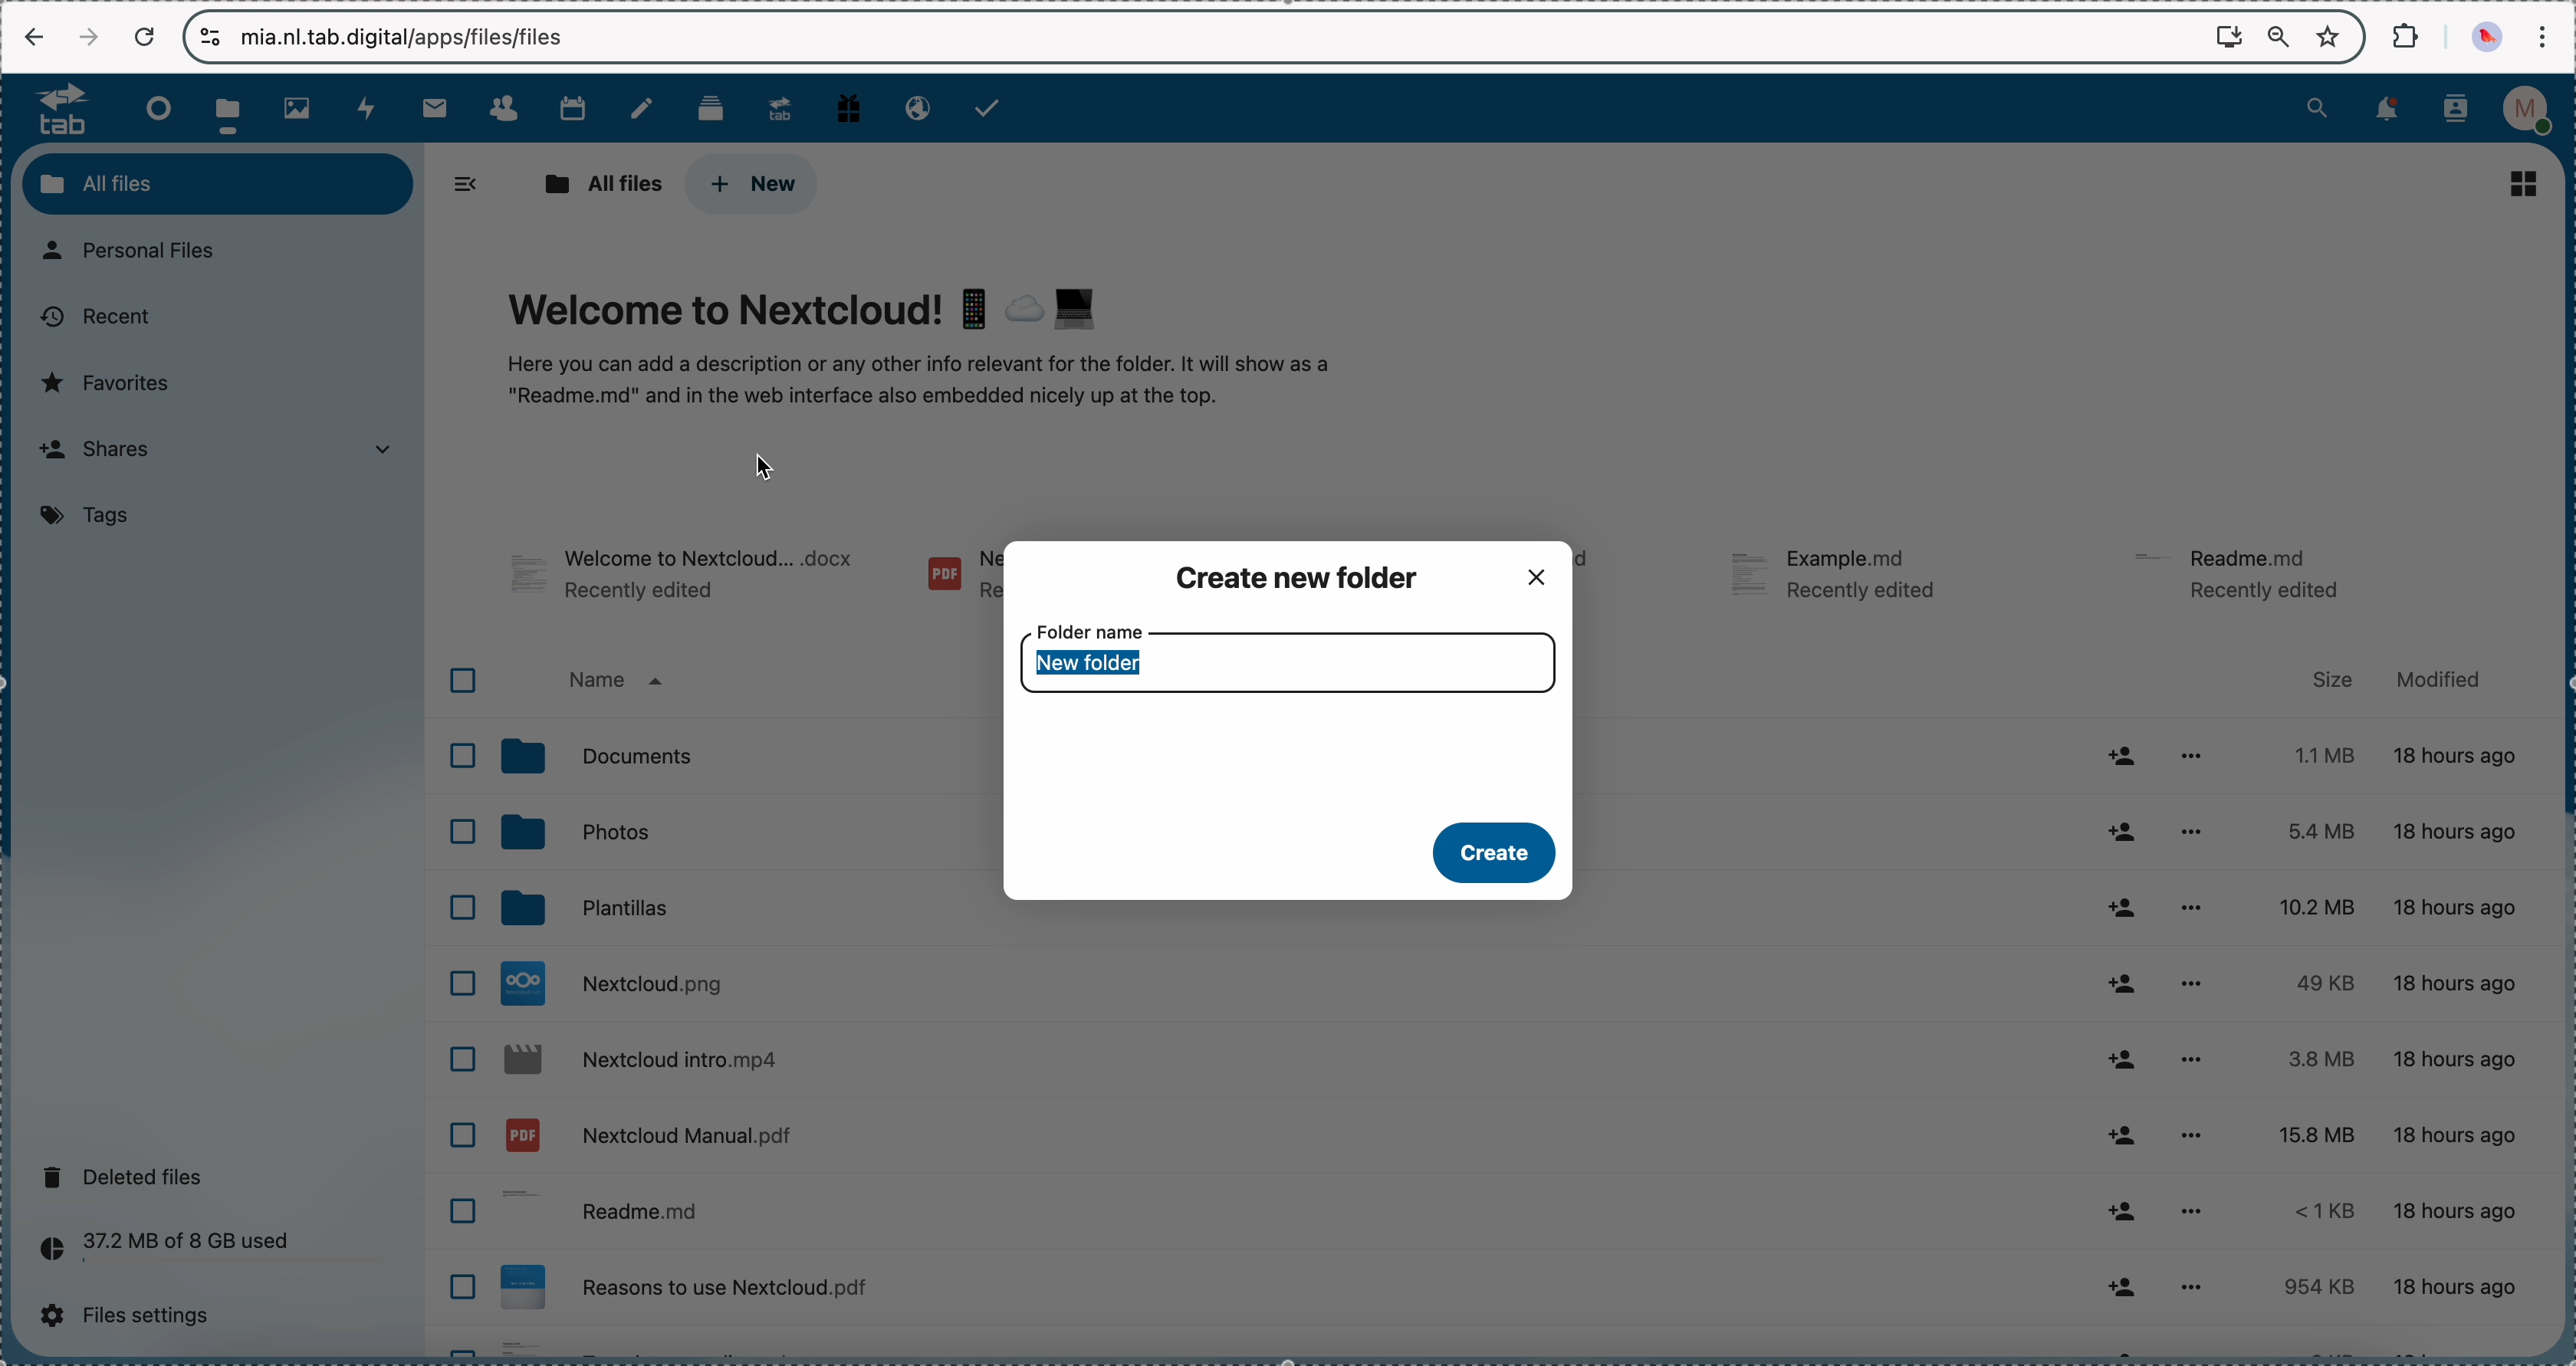  I want to click on documents, so click(740, 753).